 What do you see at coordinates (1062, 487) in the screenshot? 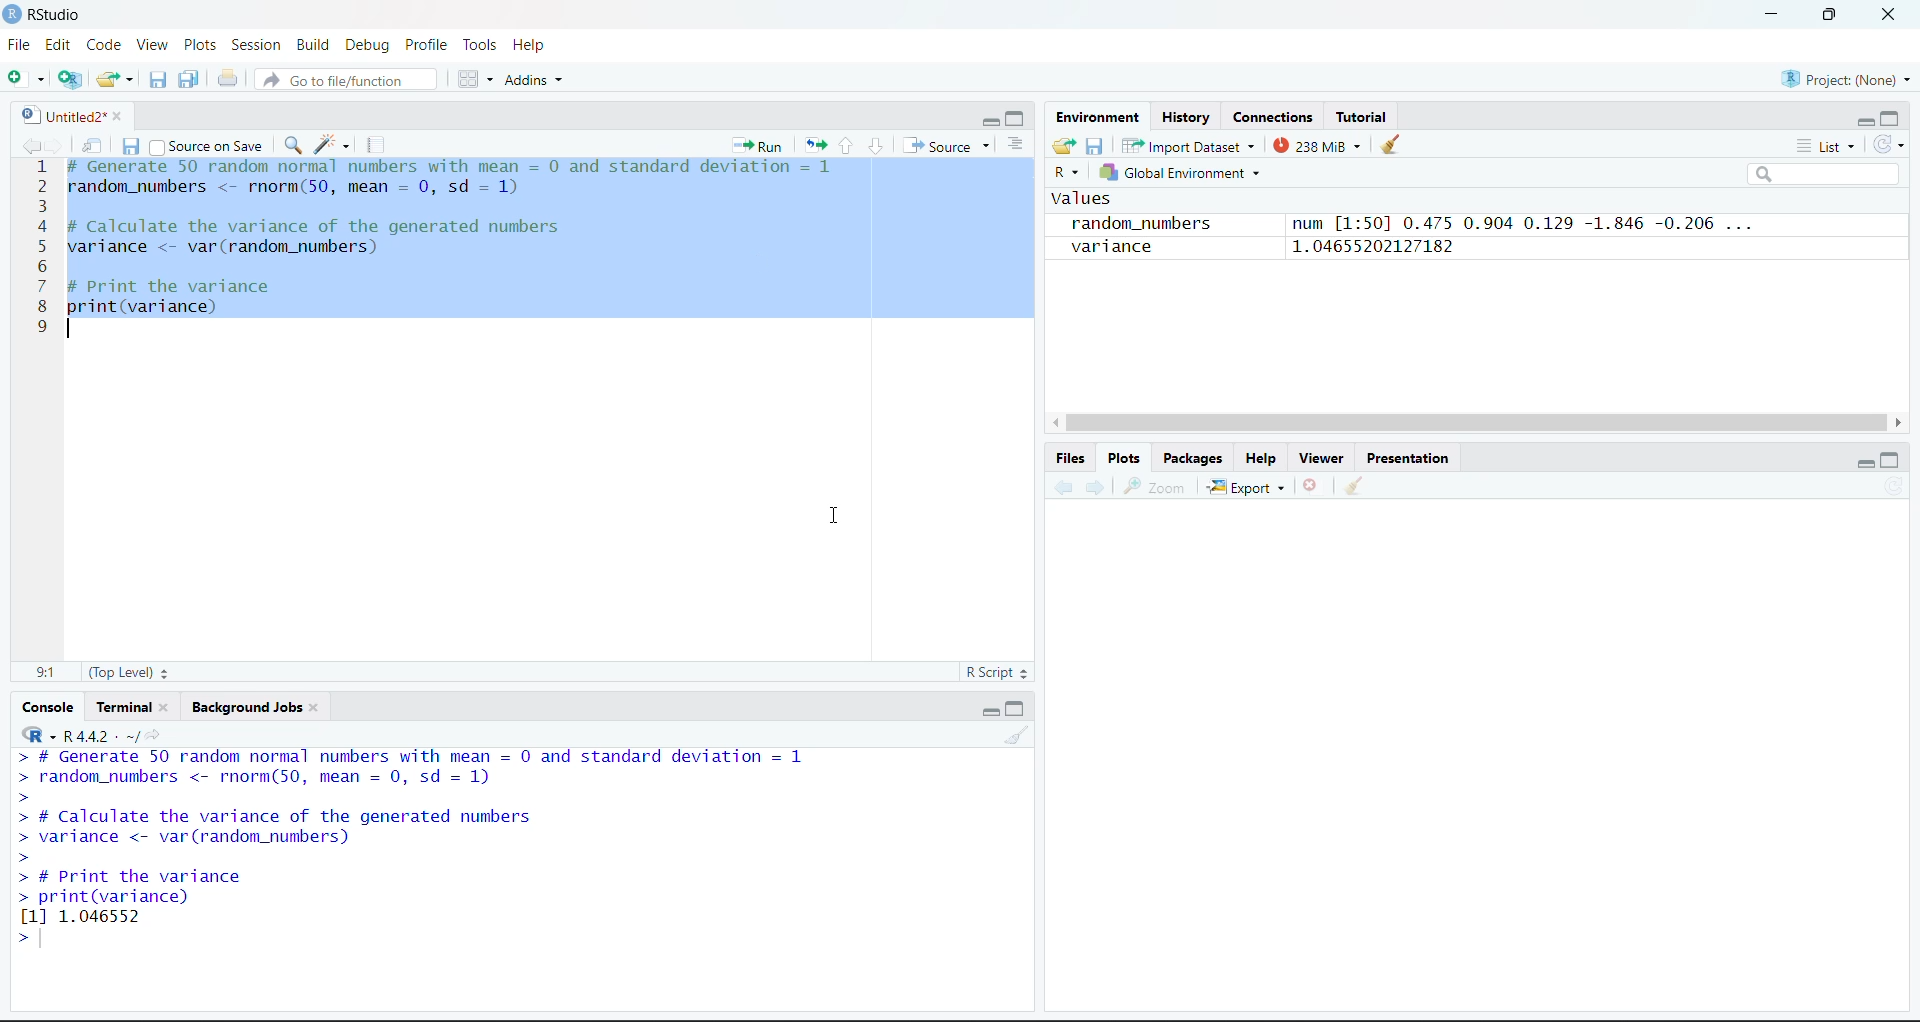
I see `back` at bounding box center [1062, 487].